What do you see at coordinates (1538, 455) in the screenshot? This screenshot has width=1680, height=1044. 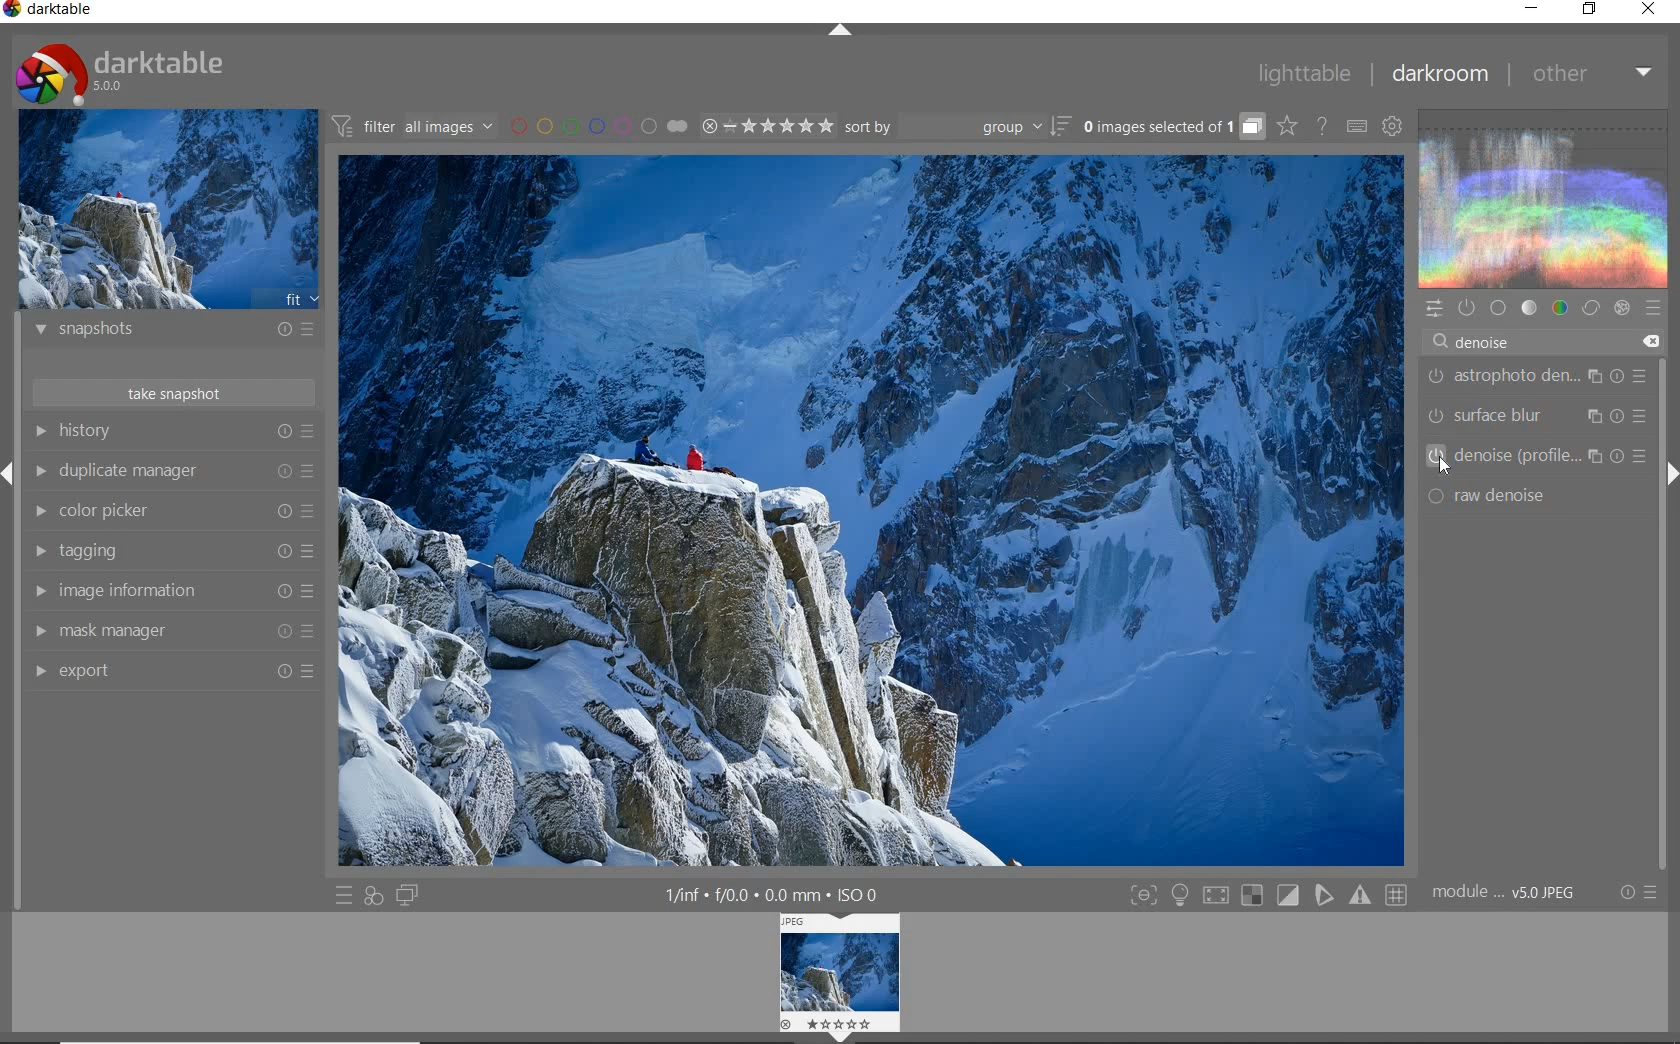 I see `denoise (PROFILE...` at bounding box center [1538, 455].